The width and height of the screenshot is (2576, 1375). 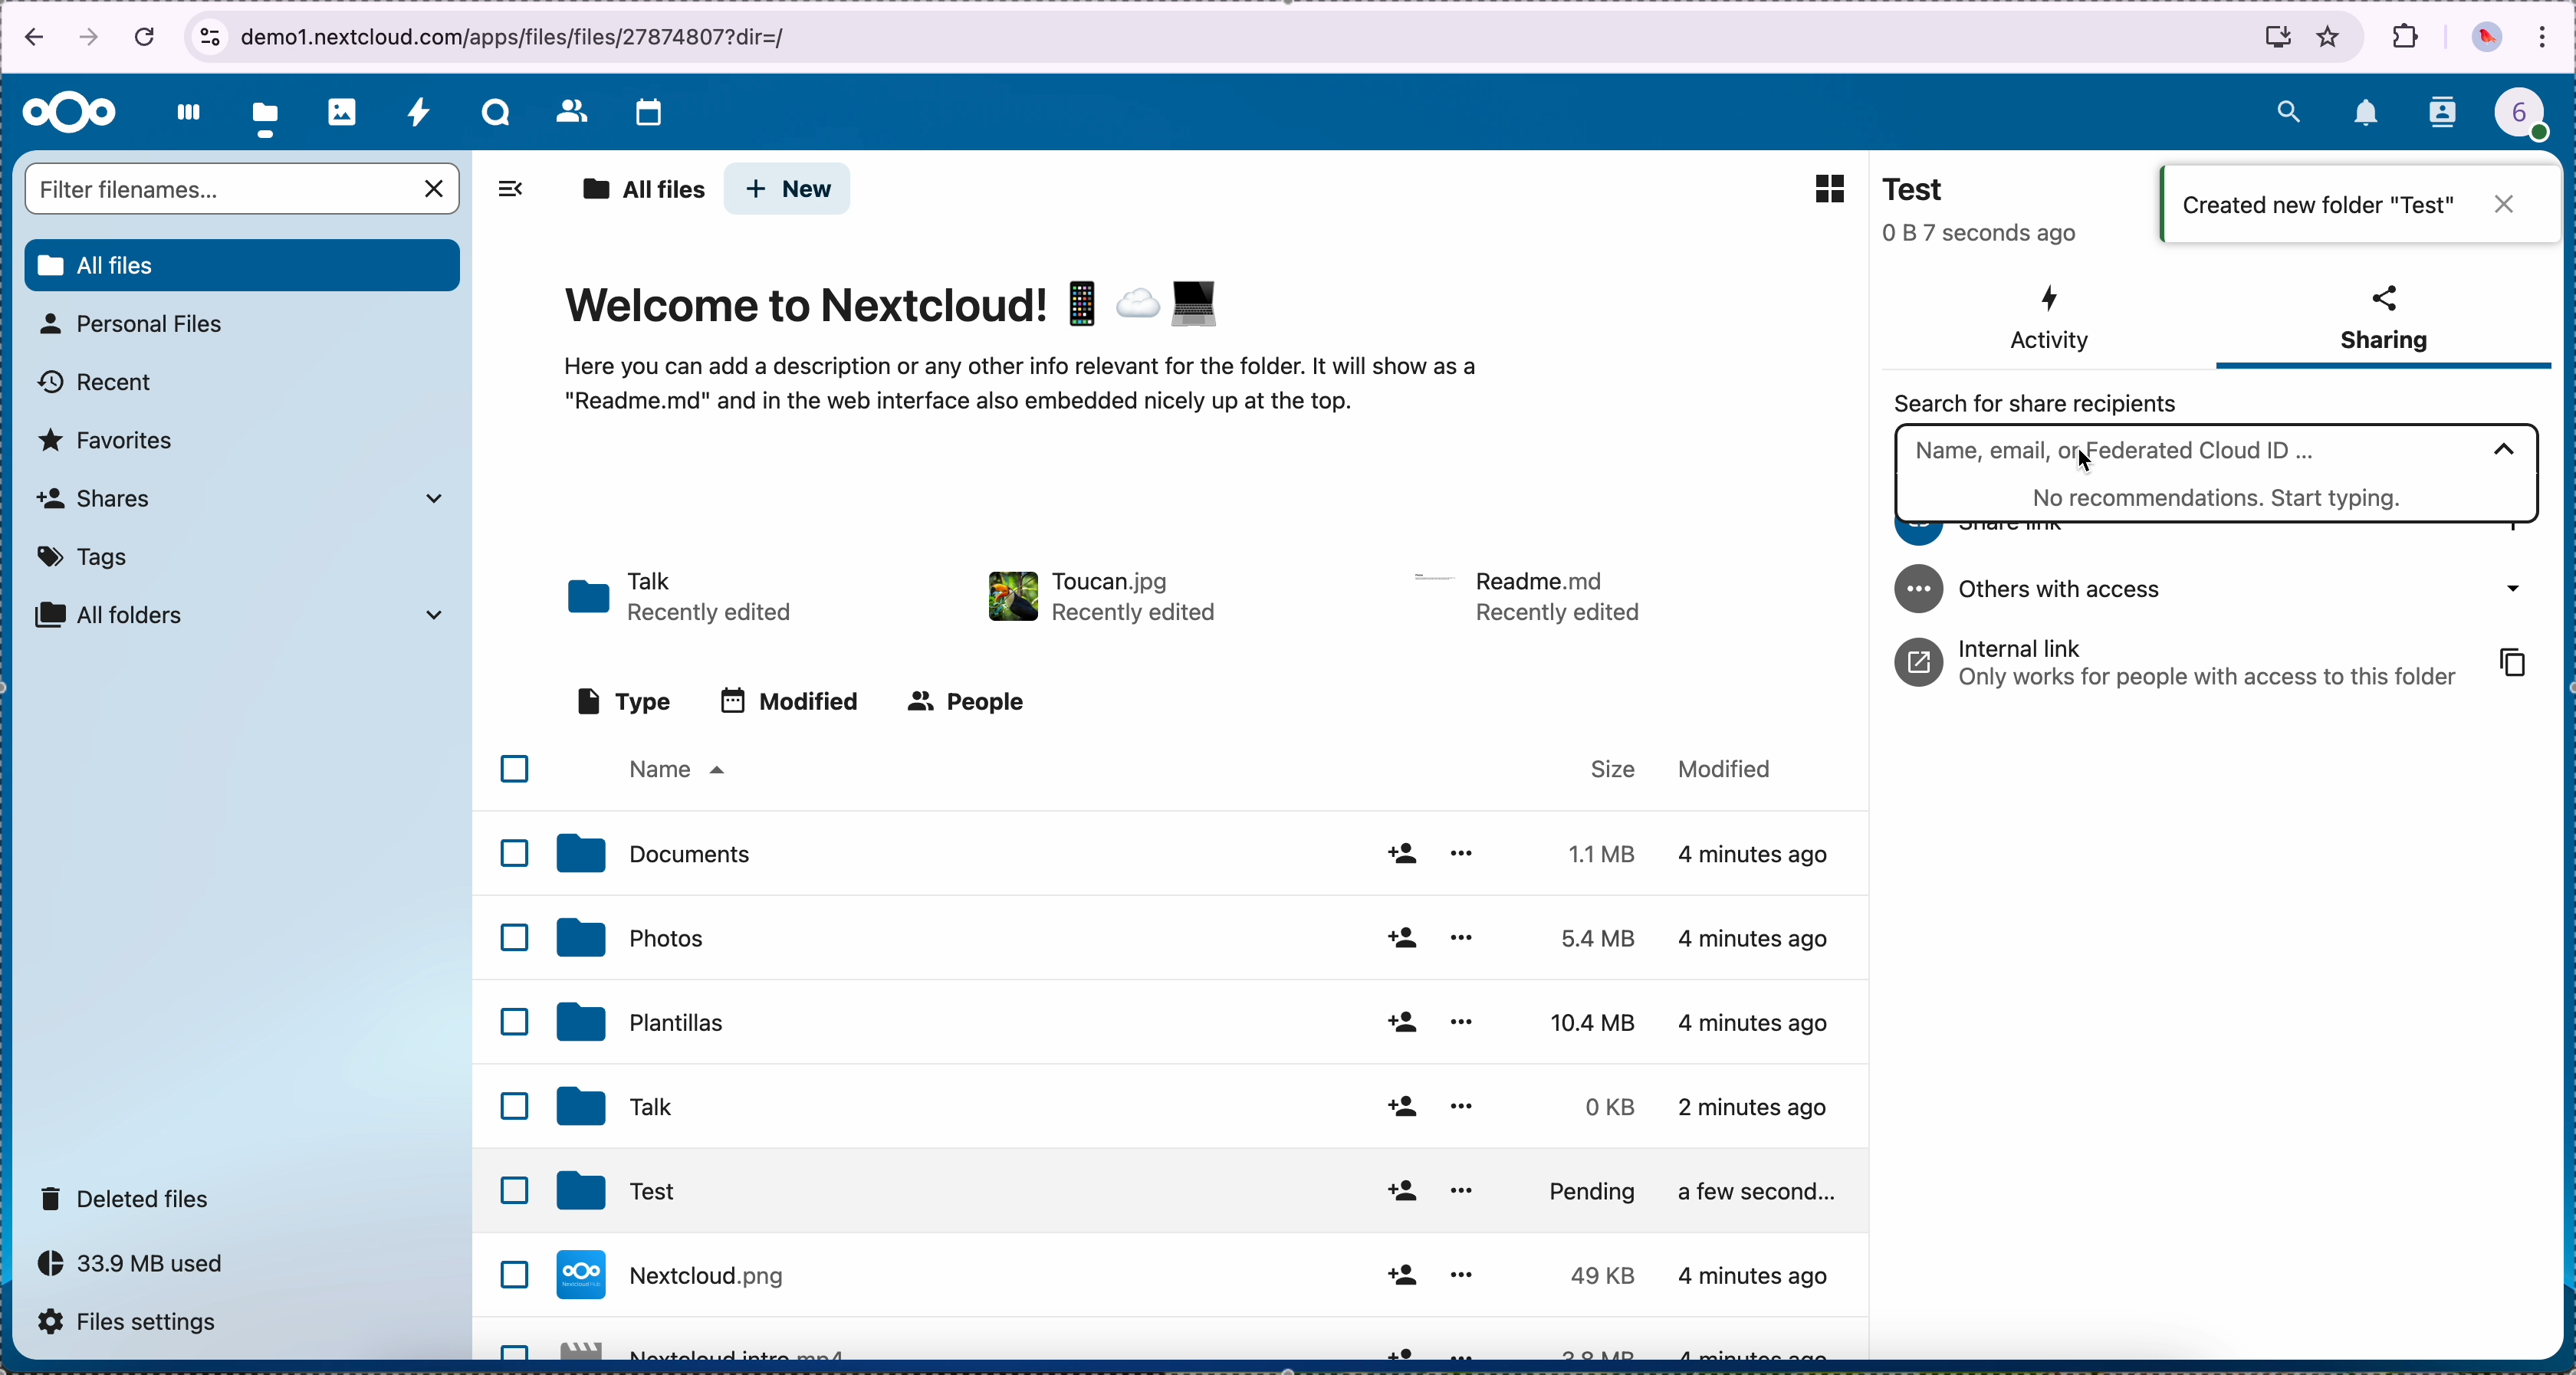 I want to click on file, so click(x=1201, y=1341).